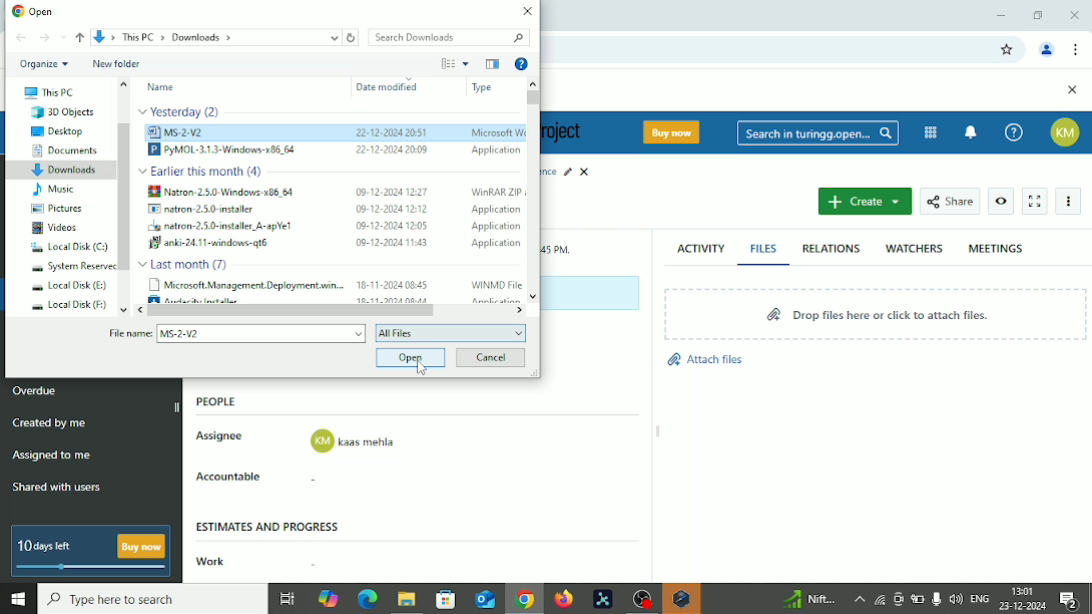  Describe the element at coordinates (1072, 202) in the screenshot. I see `More` at that location.